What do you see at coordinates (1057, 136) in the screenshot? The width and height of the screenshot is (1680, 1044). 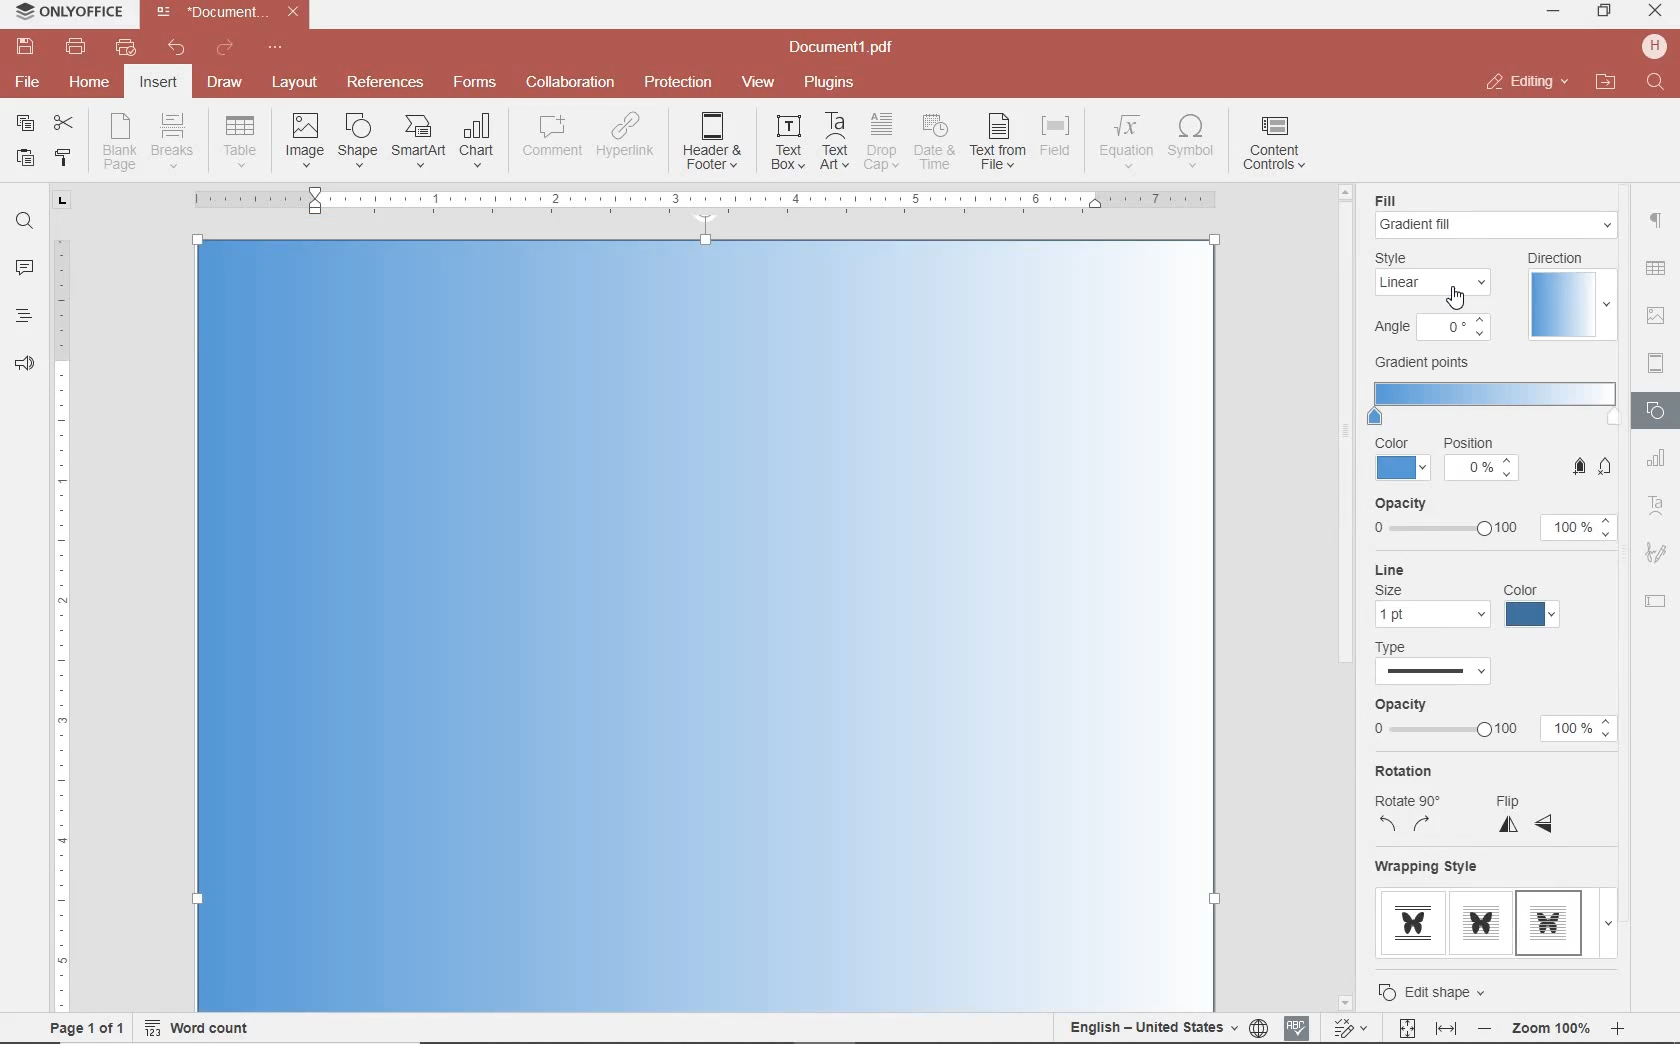 I see `INSERT FIELD` at bounding box center [1057, 136].